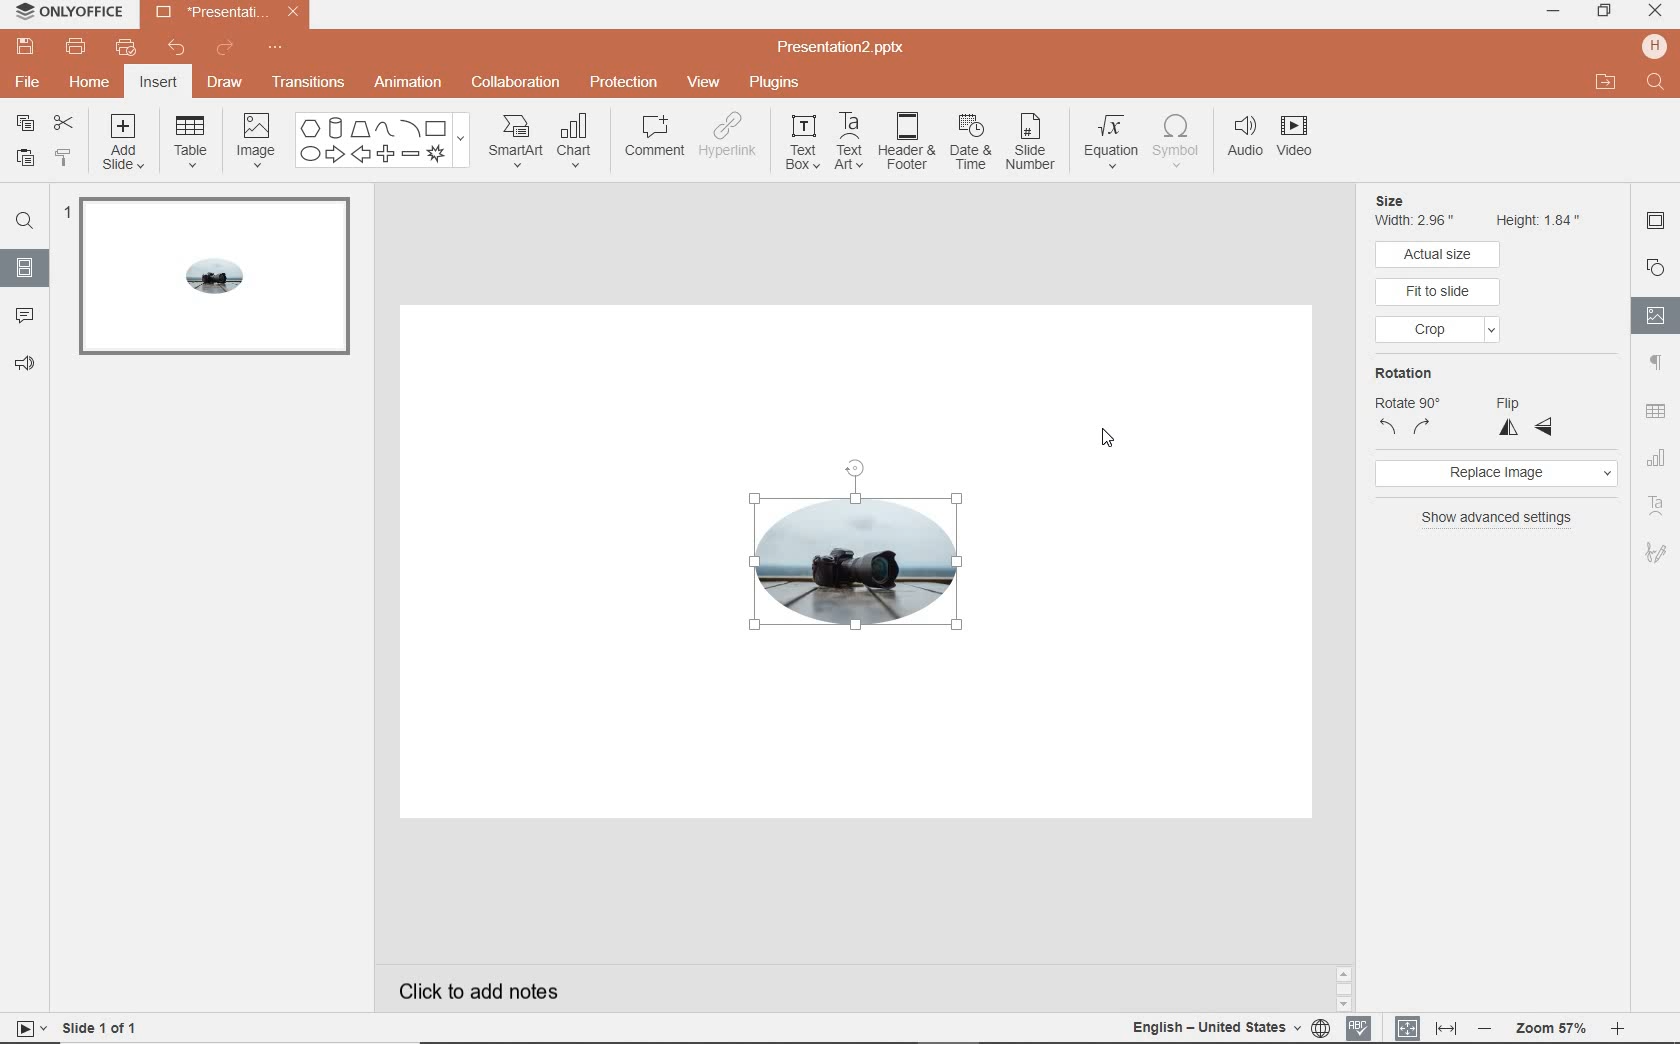  Describe the element at coordinates (1658, 456) in the screenshot. I see `chart` at that location.